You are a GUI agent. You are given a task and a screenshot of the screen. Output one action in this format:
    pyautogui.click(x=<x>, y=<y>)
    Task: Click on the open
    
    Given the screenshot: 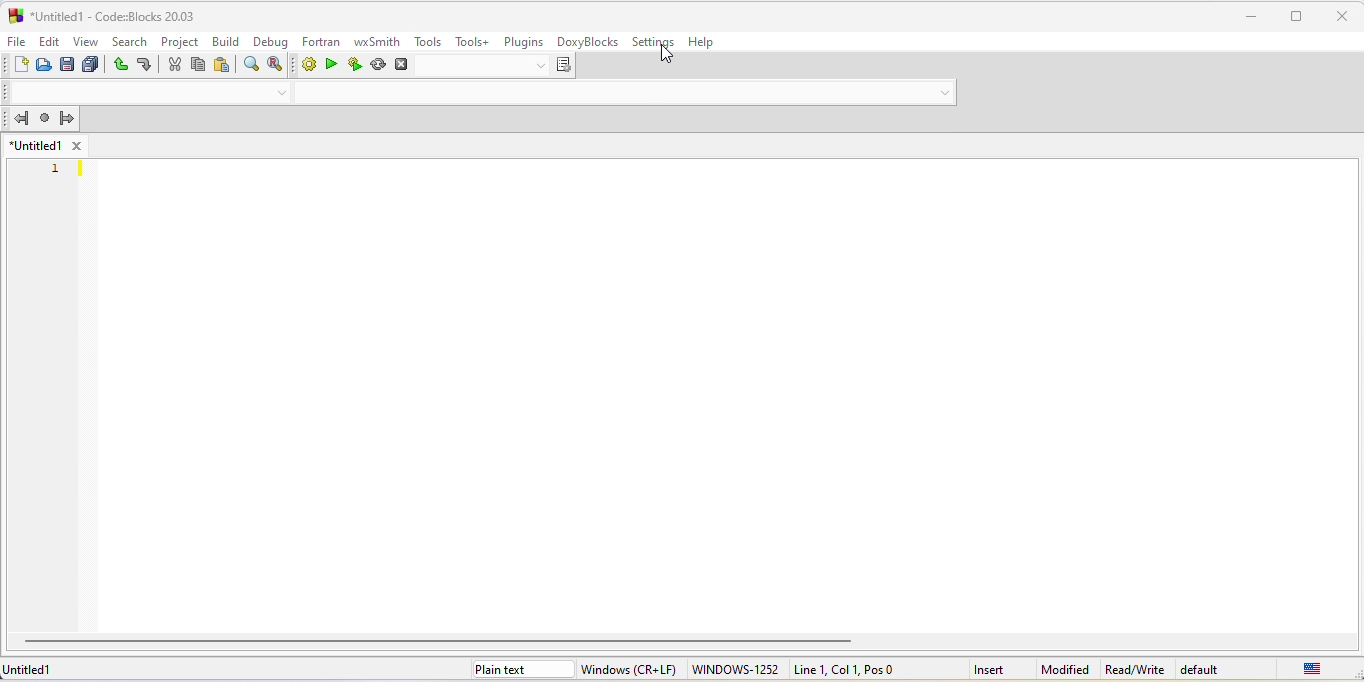 What is the action you would take?
    pyautogui.click(x=43, y=65)
    